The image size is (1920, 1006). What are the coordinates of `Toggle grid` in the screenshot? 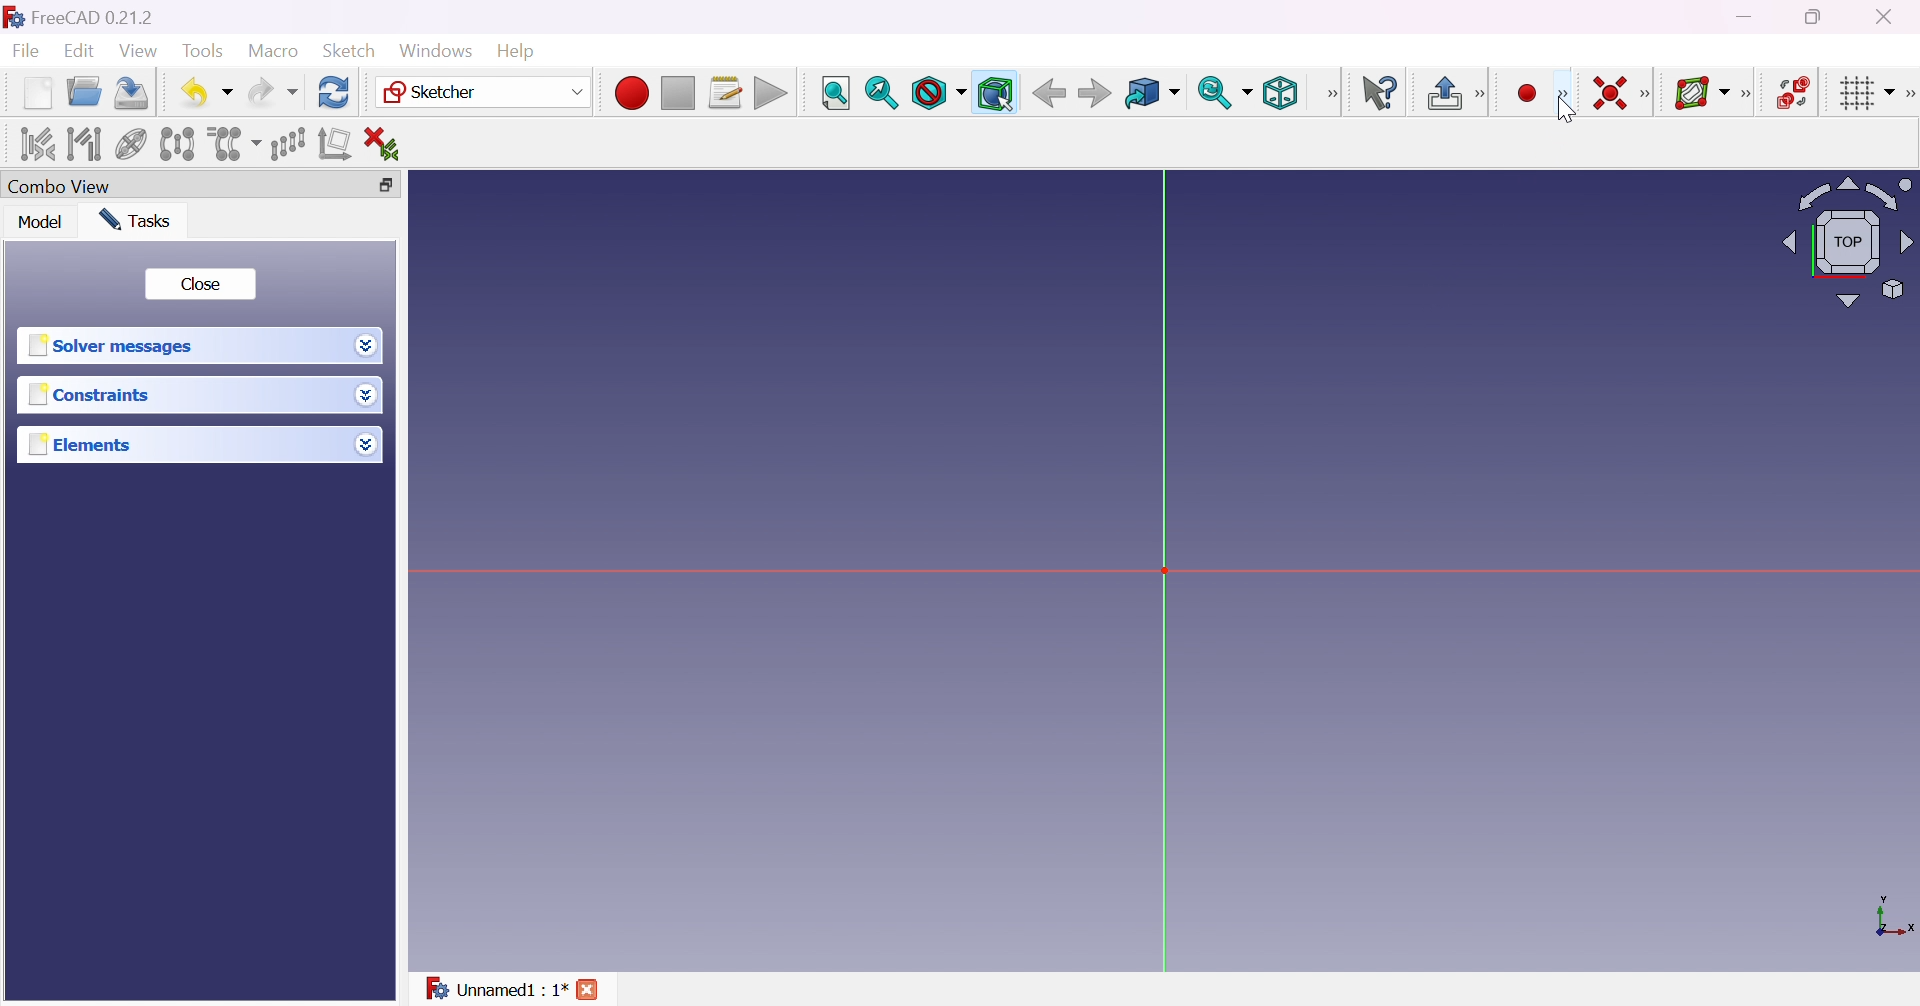 It's located at (1864, 92).